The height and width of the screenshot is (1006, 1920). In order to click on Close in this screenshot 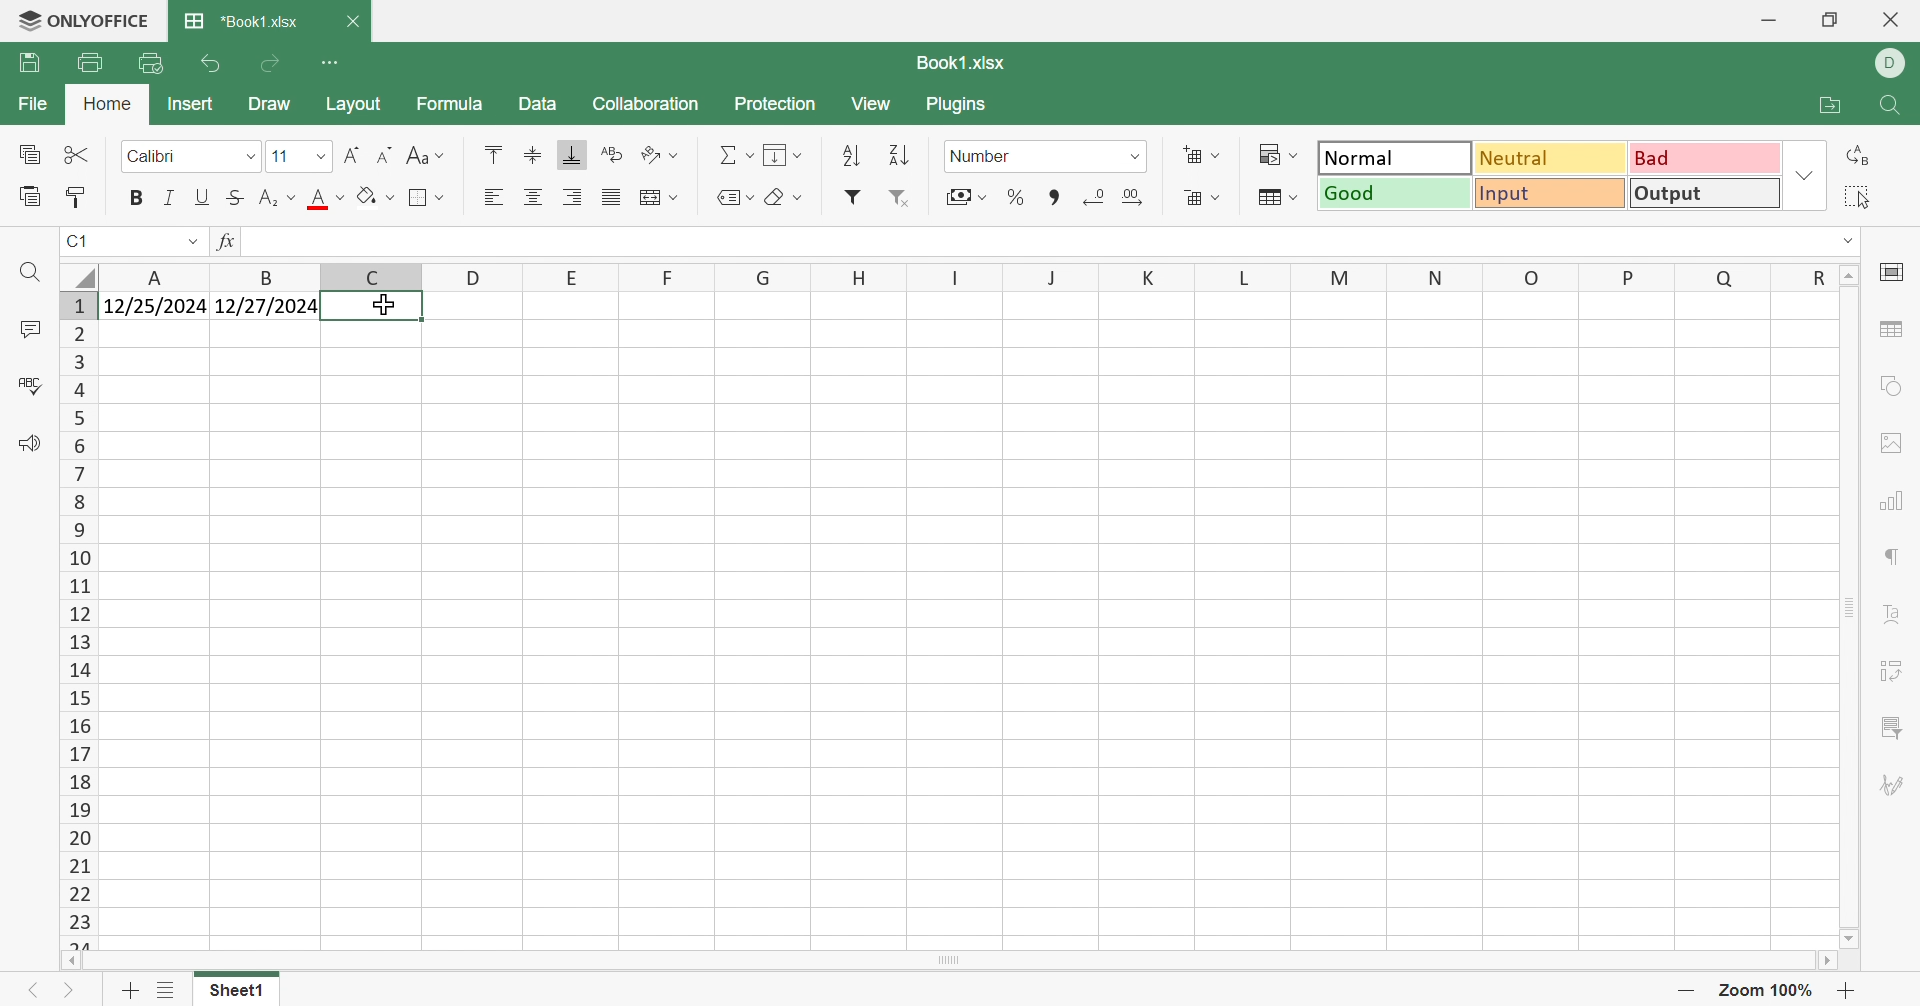, I will do `click(357, 20)`.